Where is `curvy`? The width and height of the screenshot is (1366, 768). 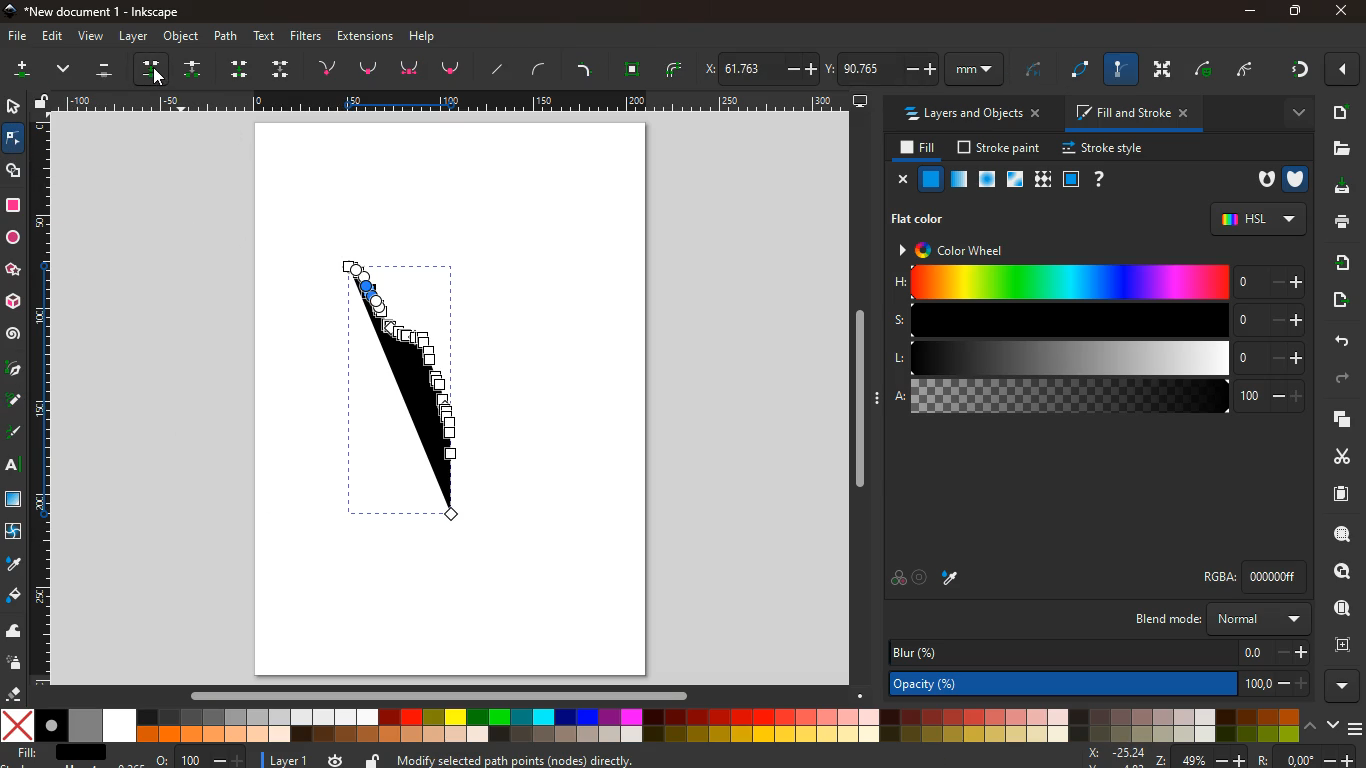
curvy is located at coordinates (543, 69).